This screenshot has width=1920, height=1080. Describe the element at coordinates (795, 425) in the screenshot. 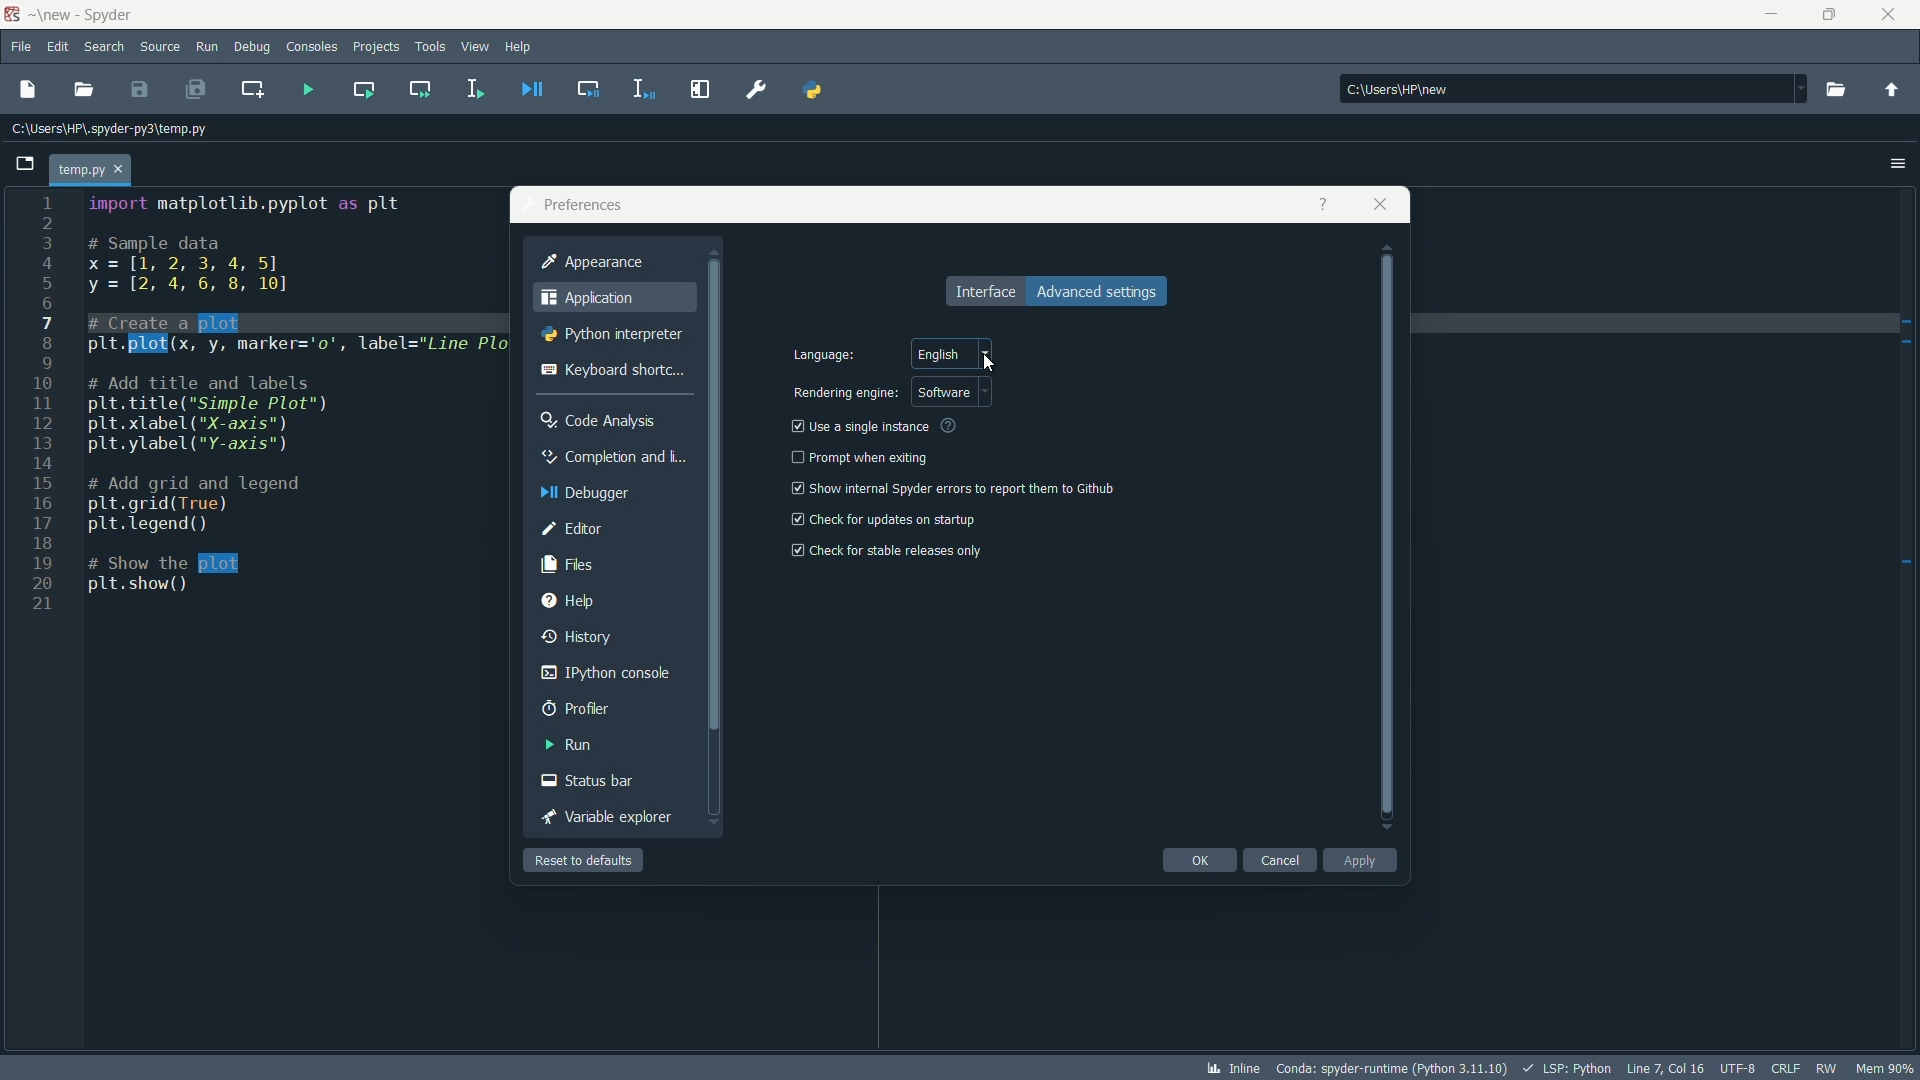

I see `checkbox` at that location.